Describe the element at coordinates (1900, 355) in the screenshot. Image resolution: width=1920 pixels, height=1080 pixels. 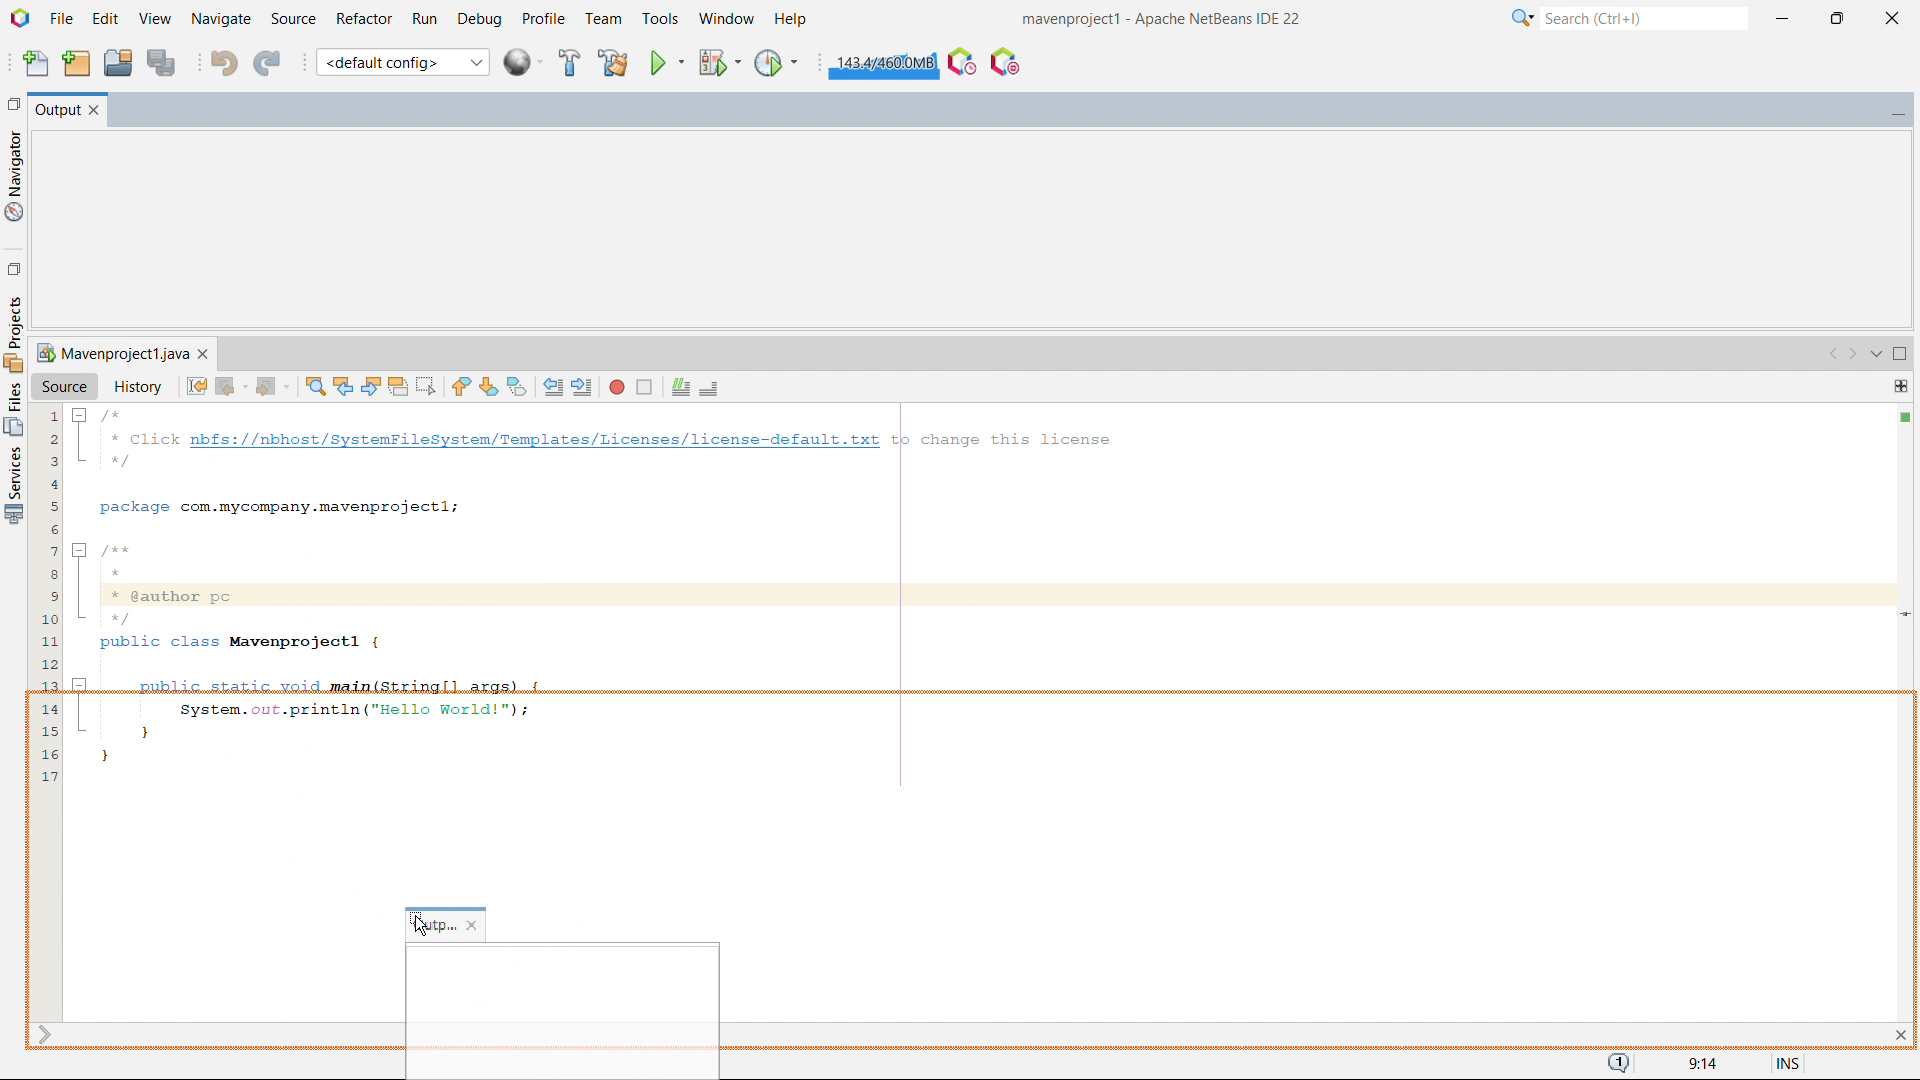
I see `maximize` at that location.